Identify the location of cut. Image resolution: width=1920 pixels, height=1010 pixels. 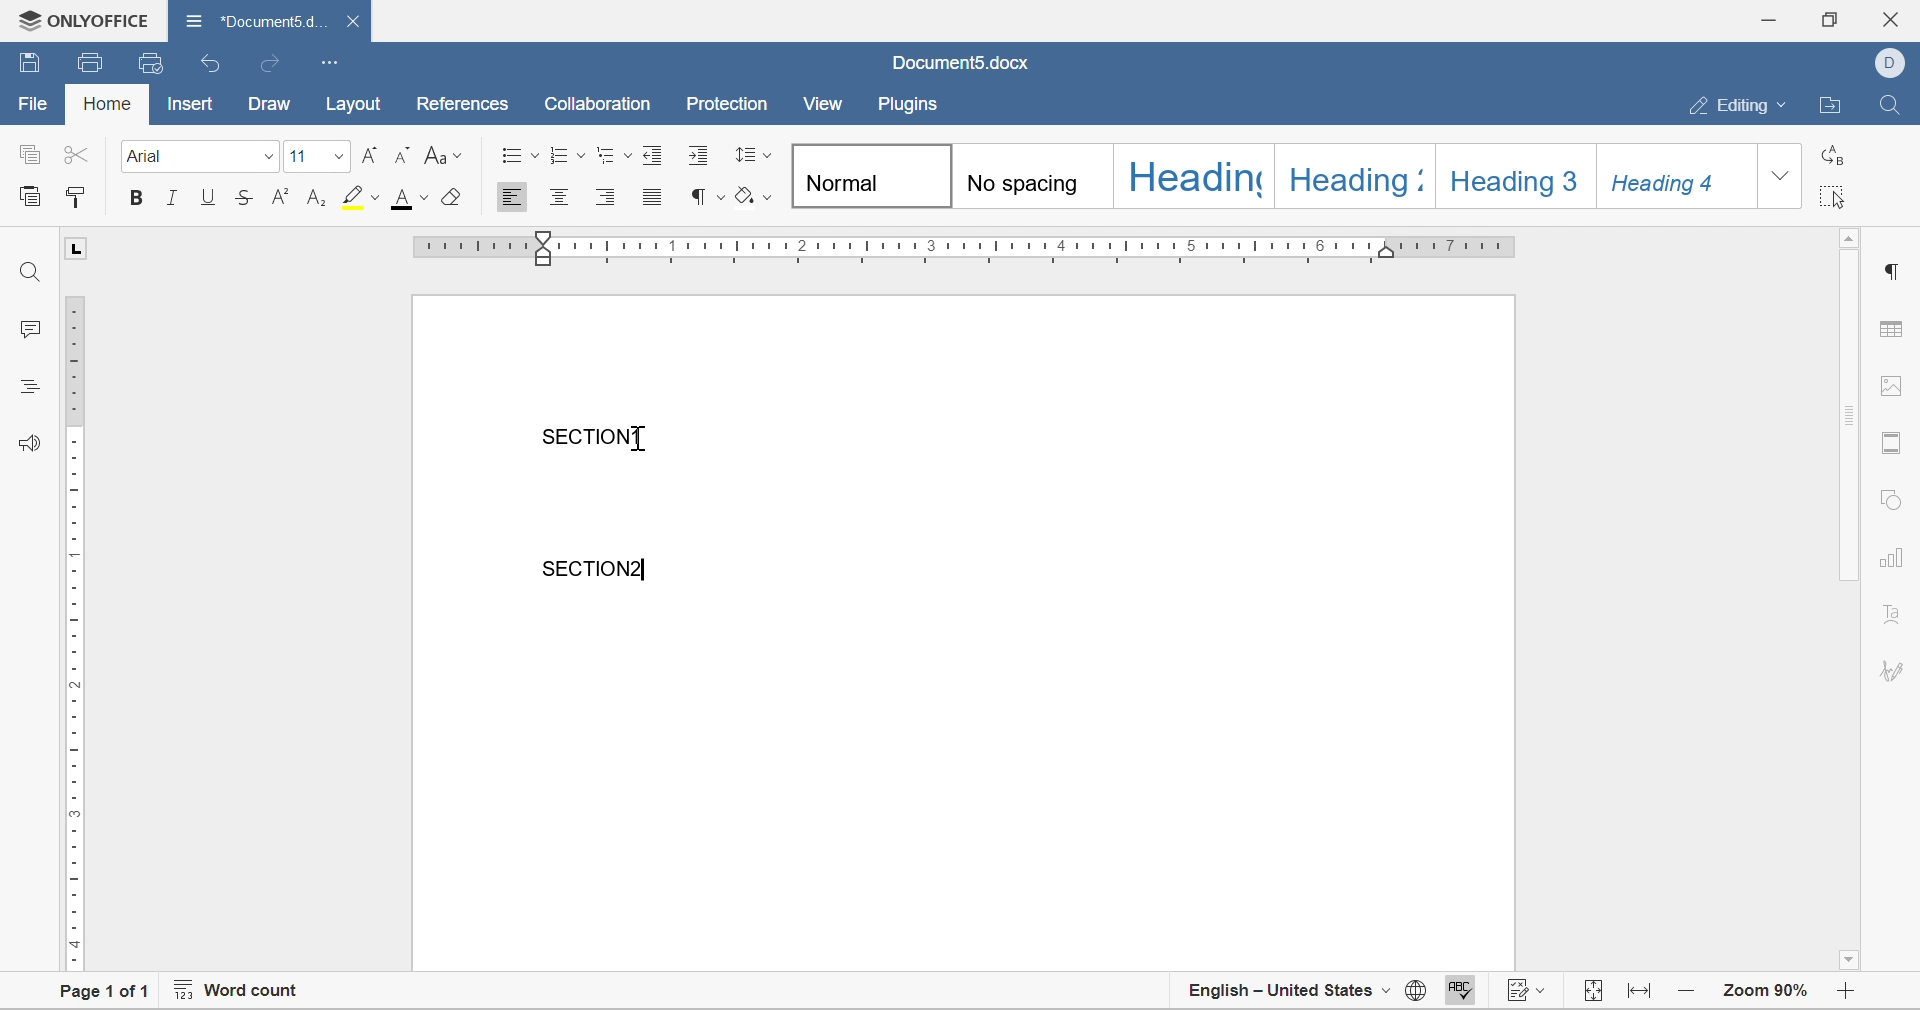
(76, 154).